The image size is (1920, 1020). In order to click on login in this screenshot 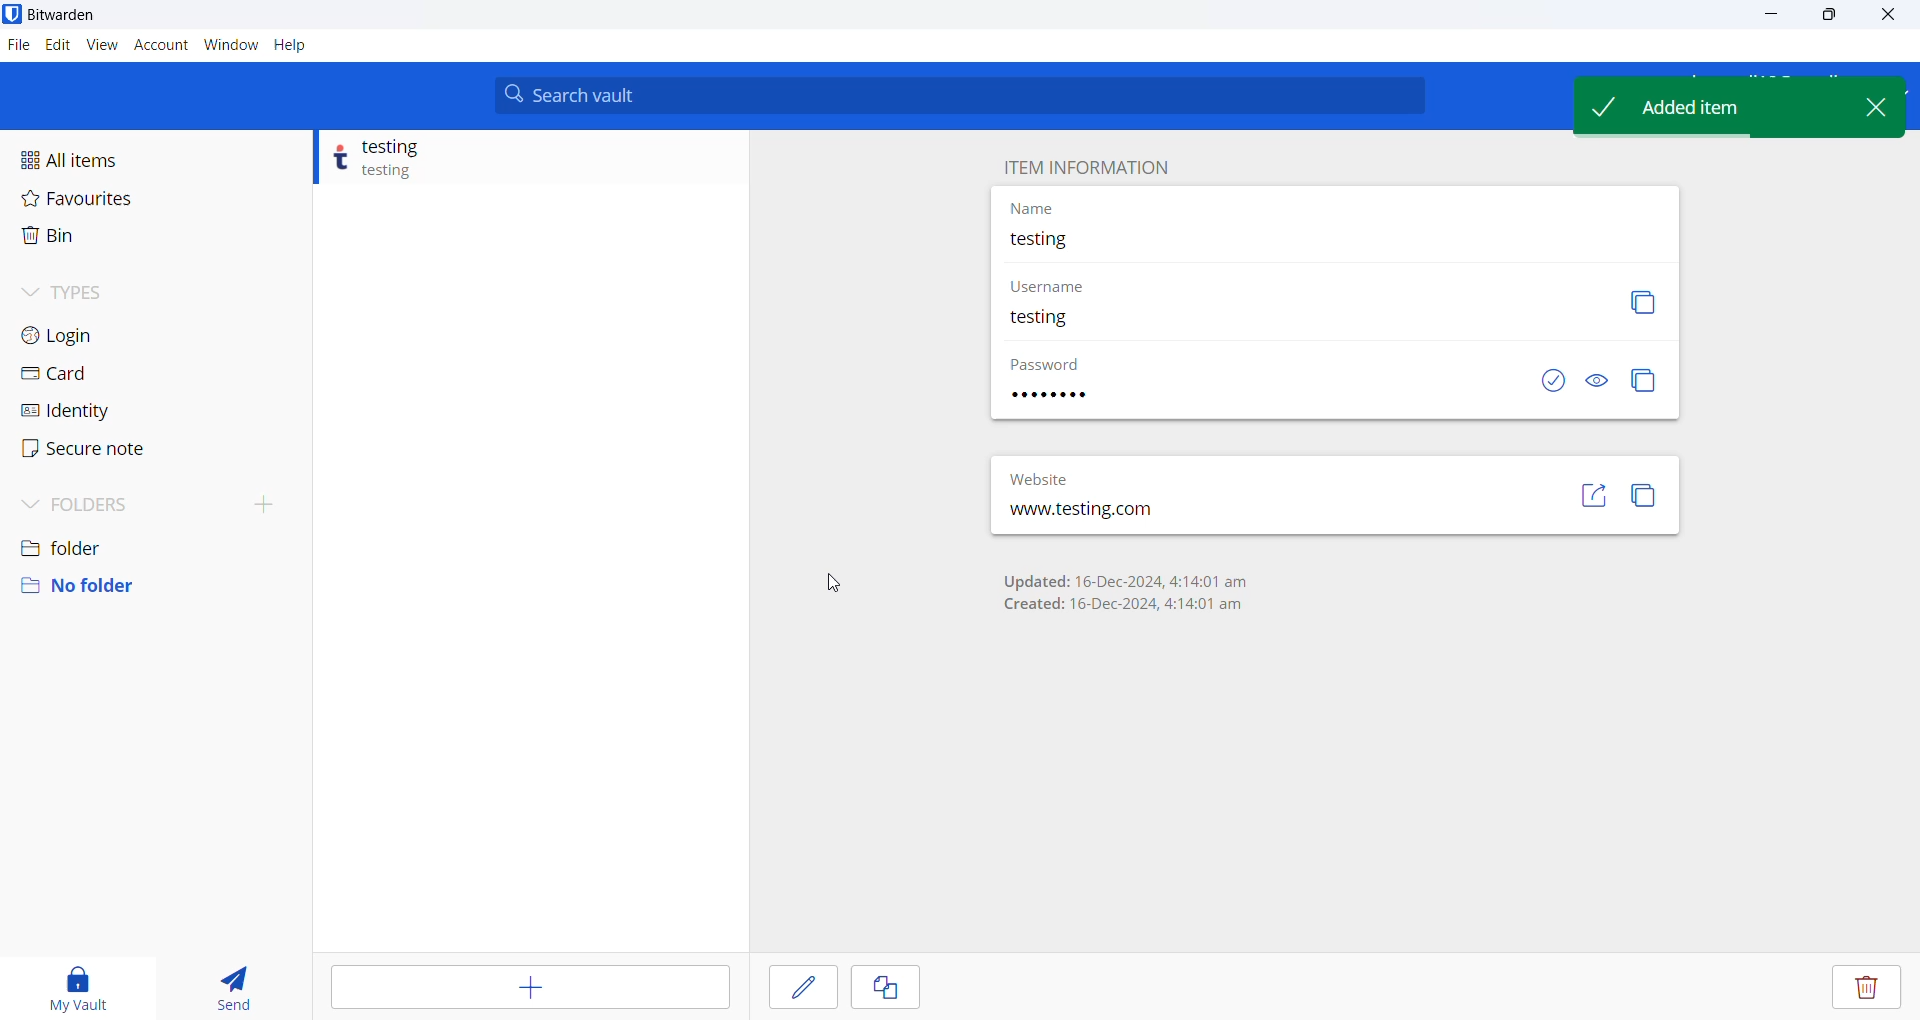, I will do `click(104, 336)`.